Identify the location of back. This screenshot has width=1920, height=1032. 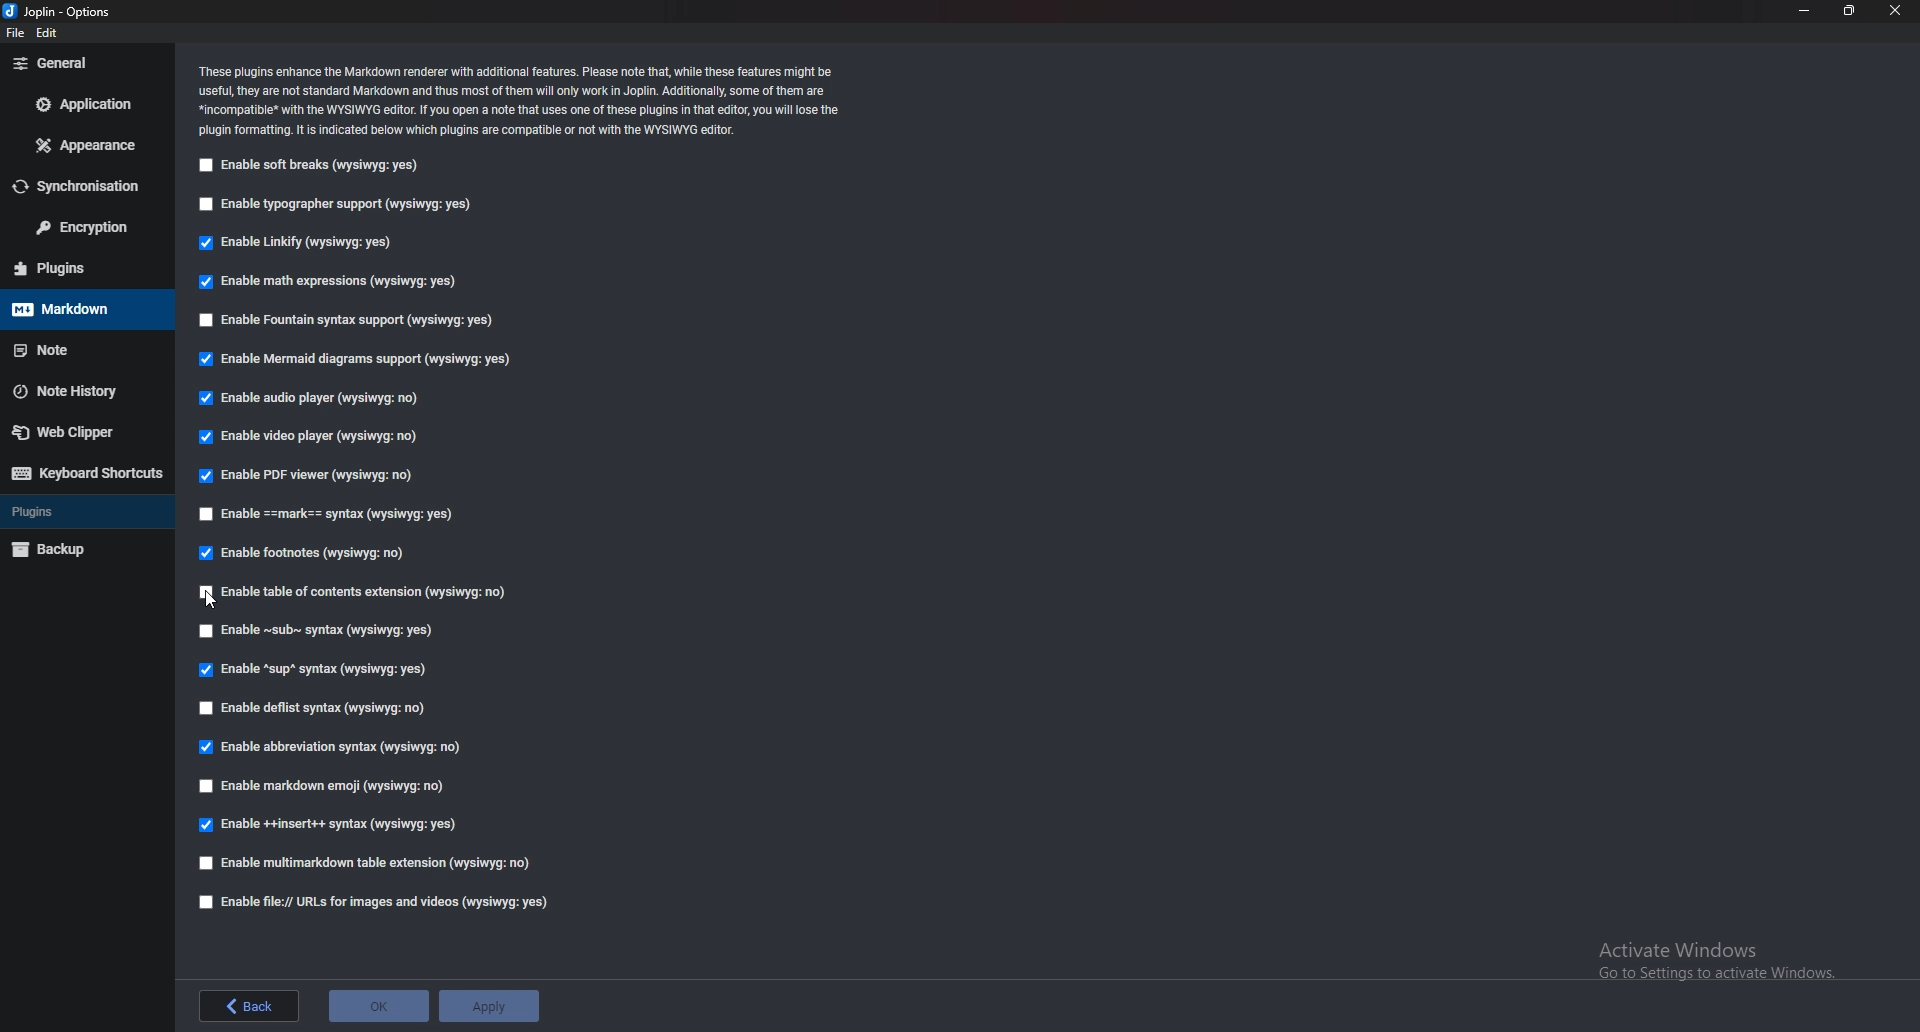
(249, 1006).